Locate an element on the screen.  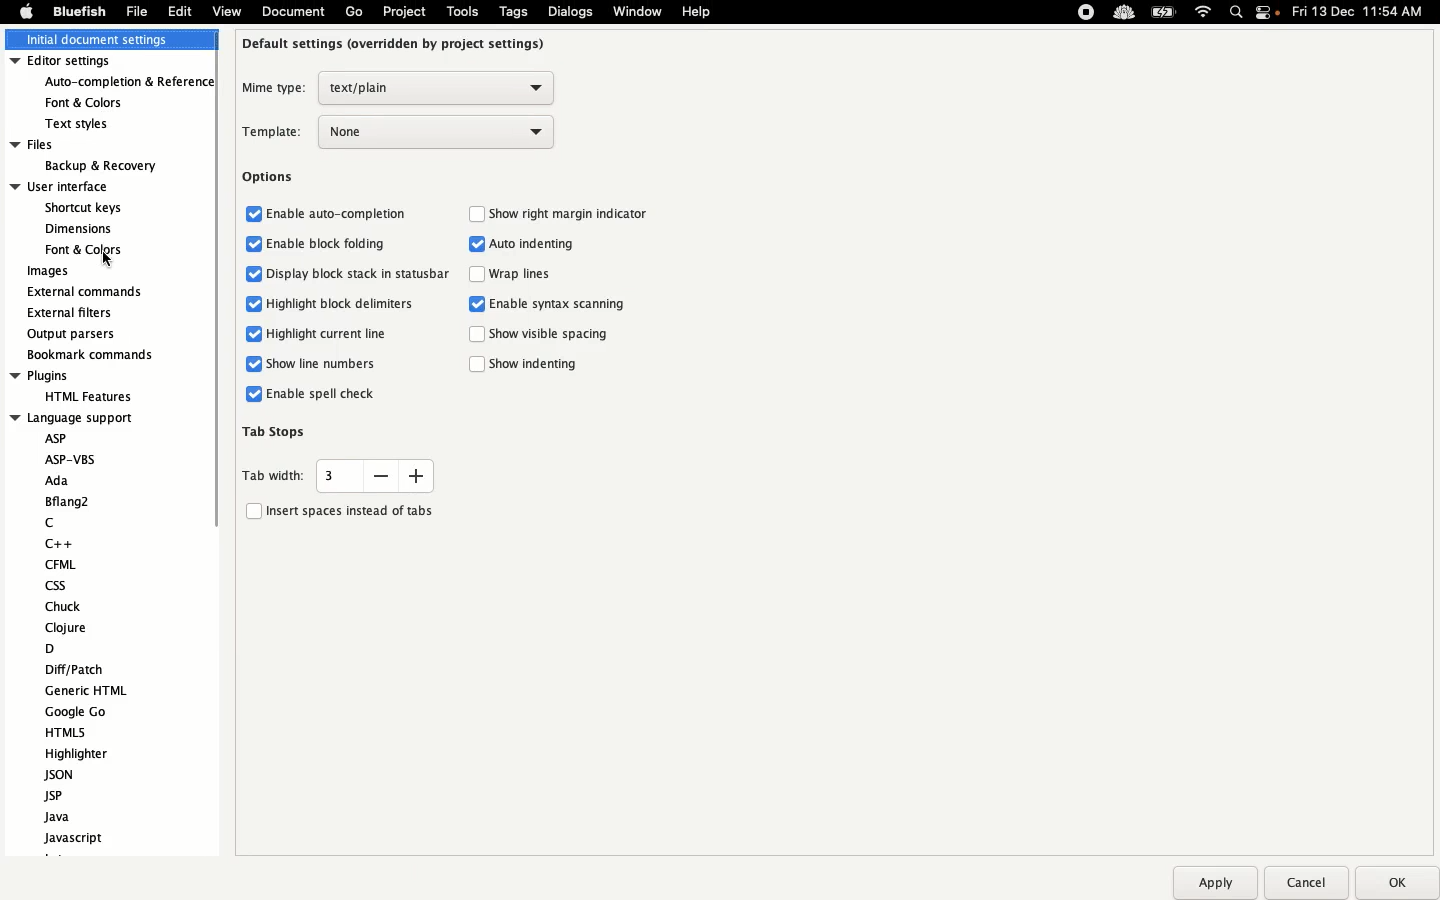
Insert spaces instead of tabs is located at coordinates (339, 509).